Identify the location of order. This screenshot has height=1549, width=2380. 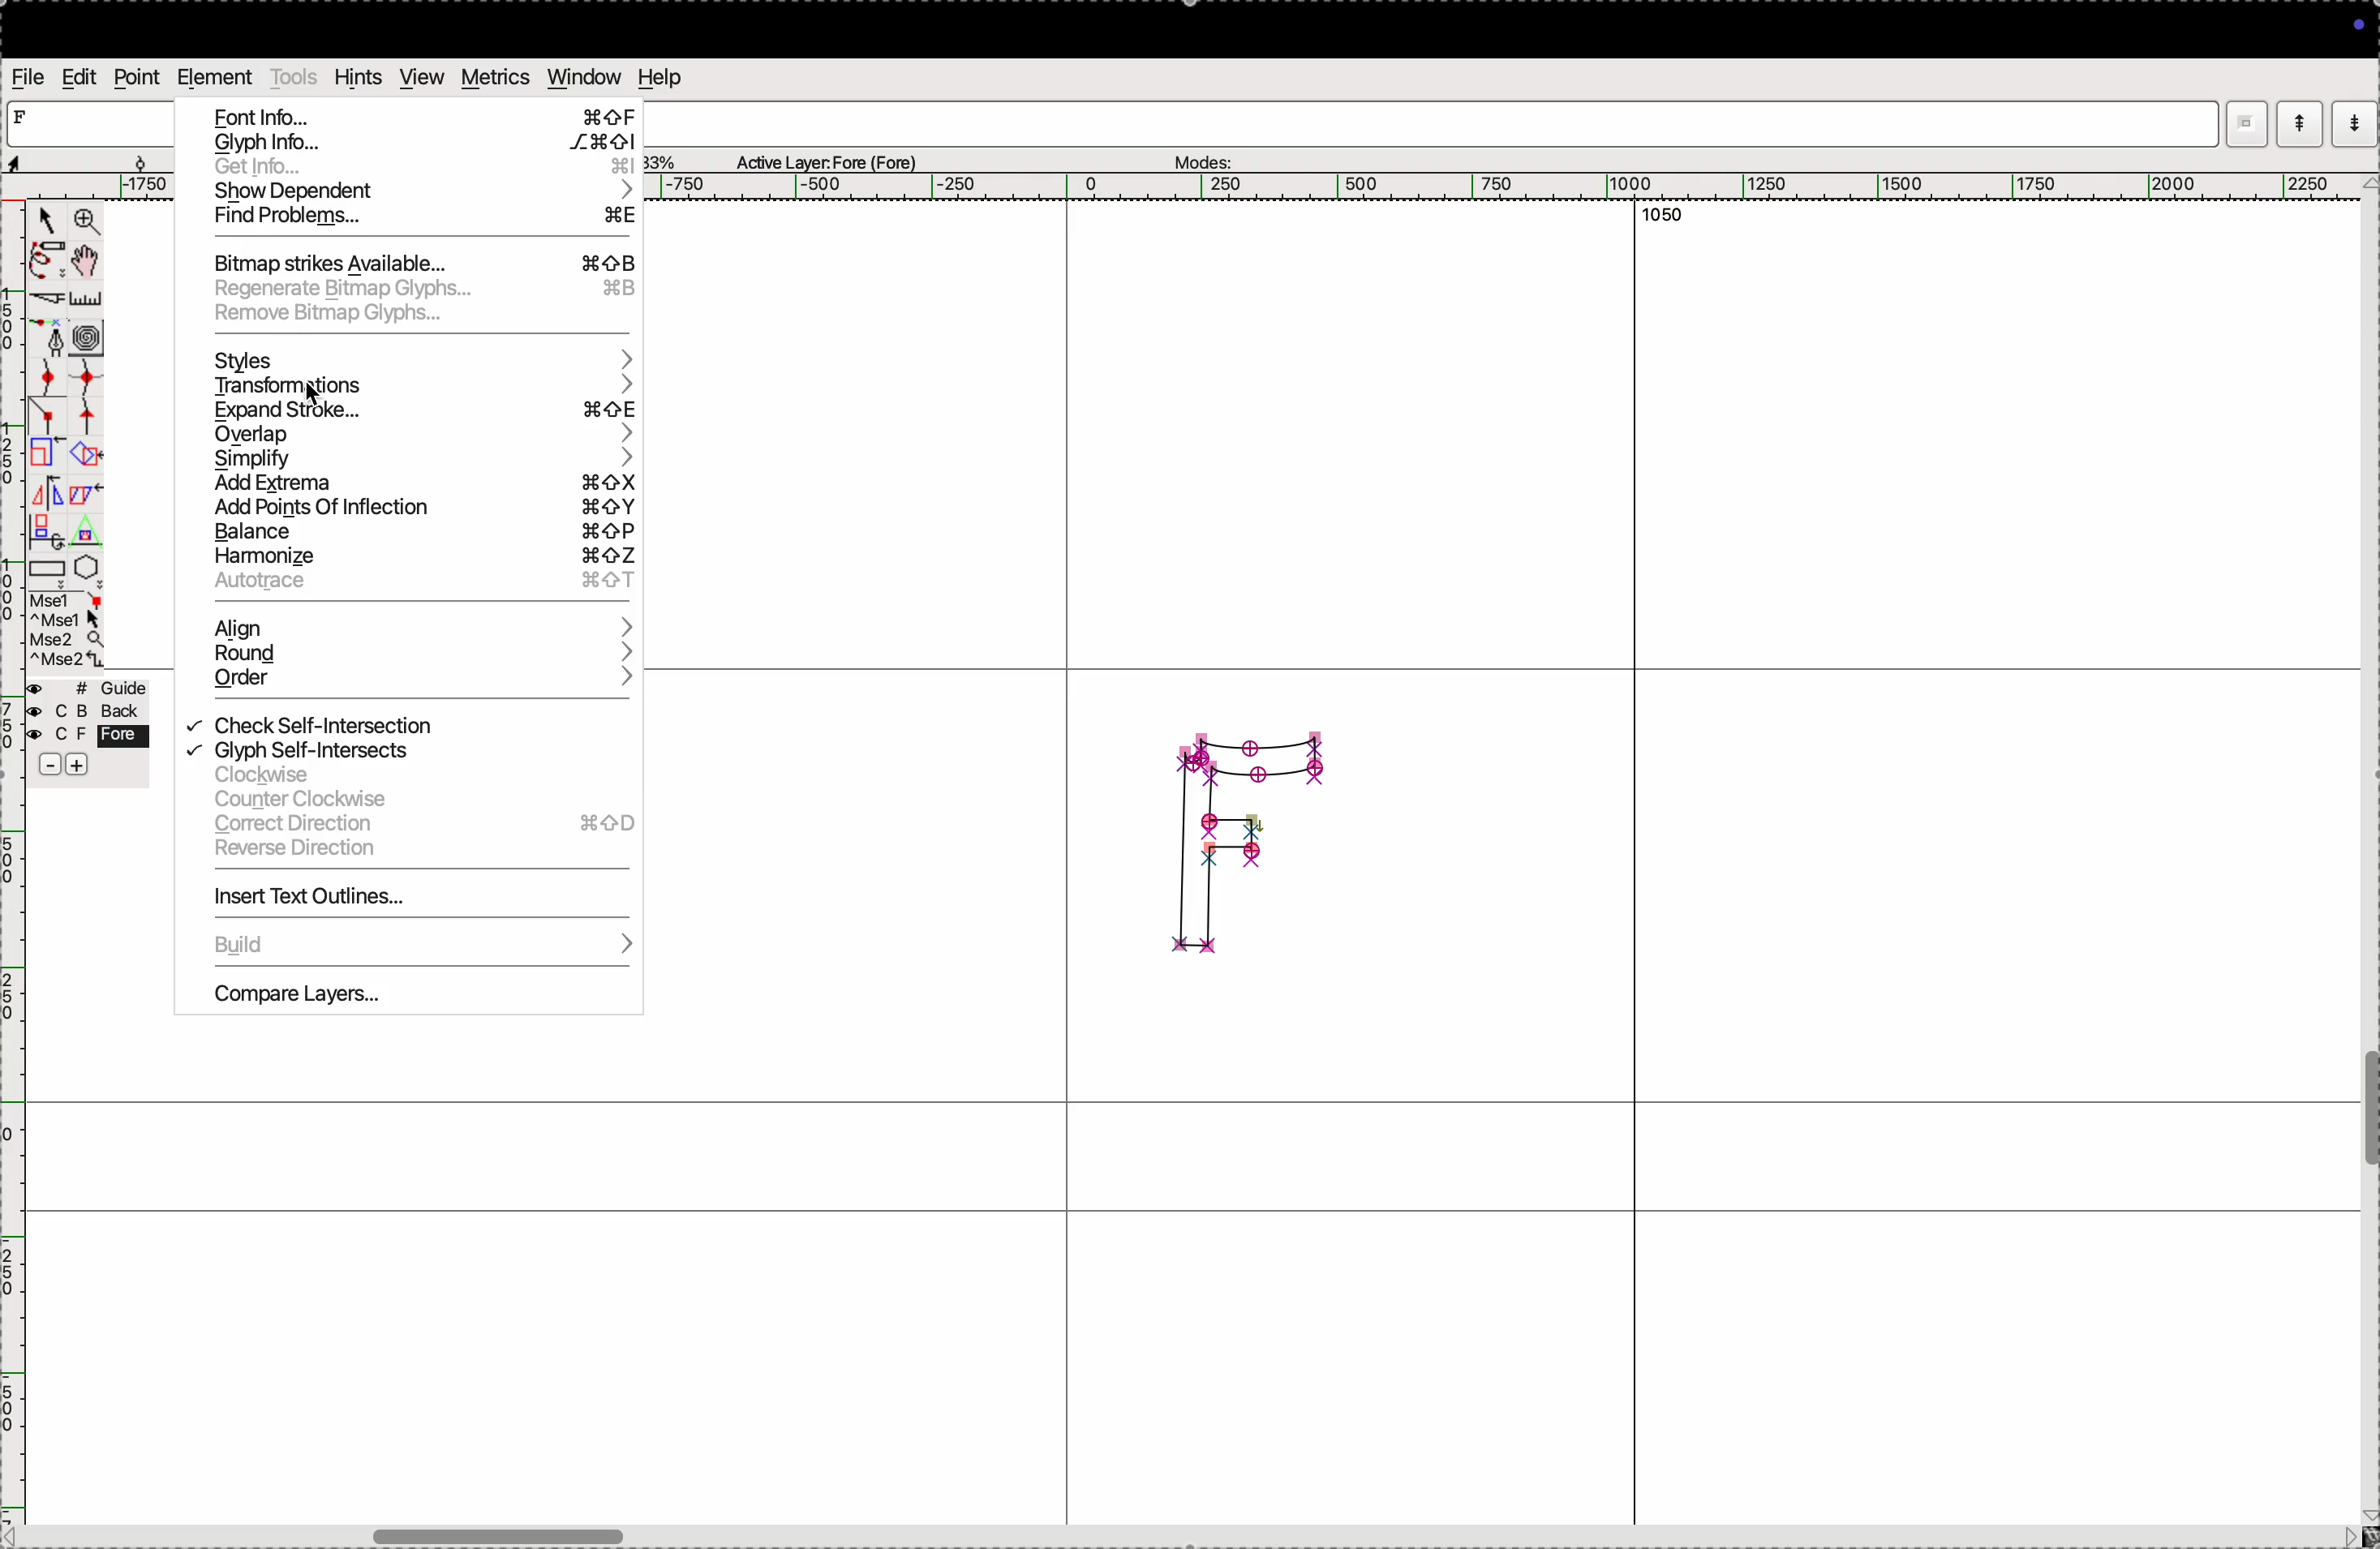
(417, 684).